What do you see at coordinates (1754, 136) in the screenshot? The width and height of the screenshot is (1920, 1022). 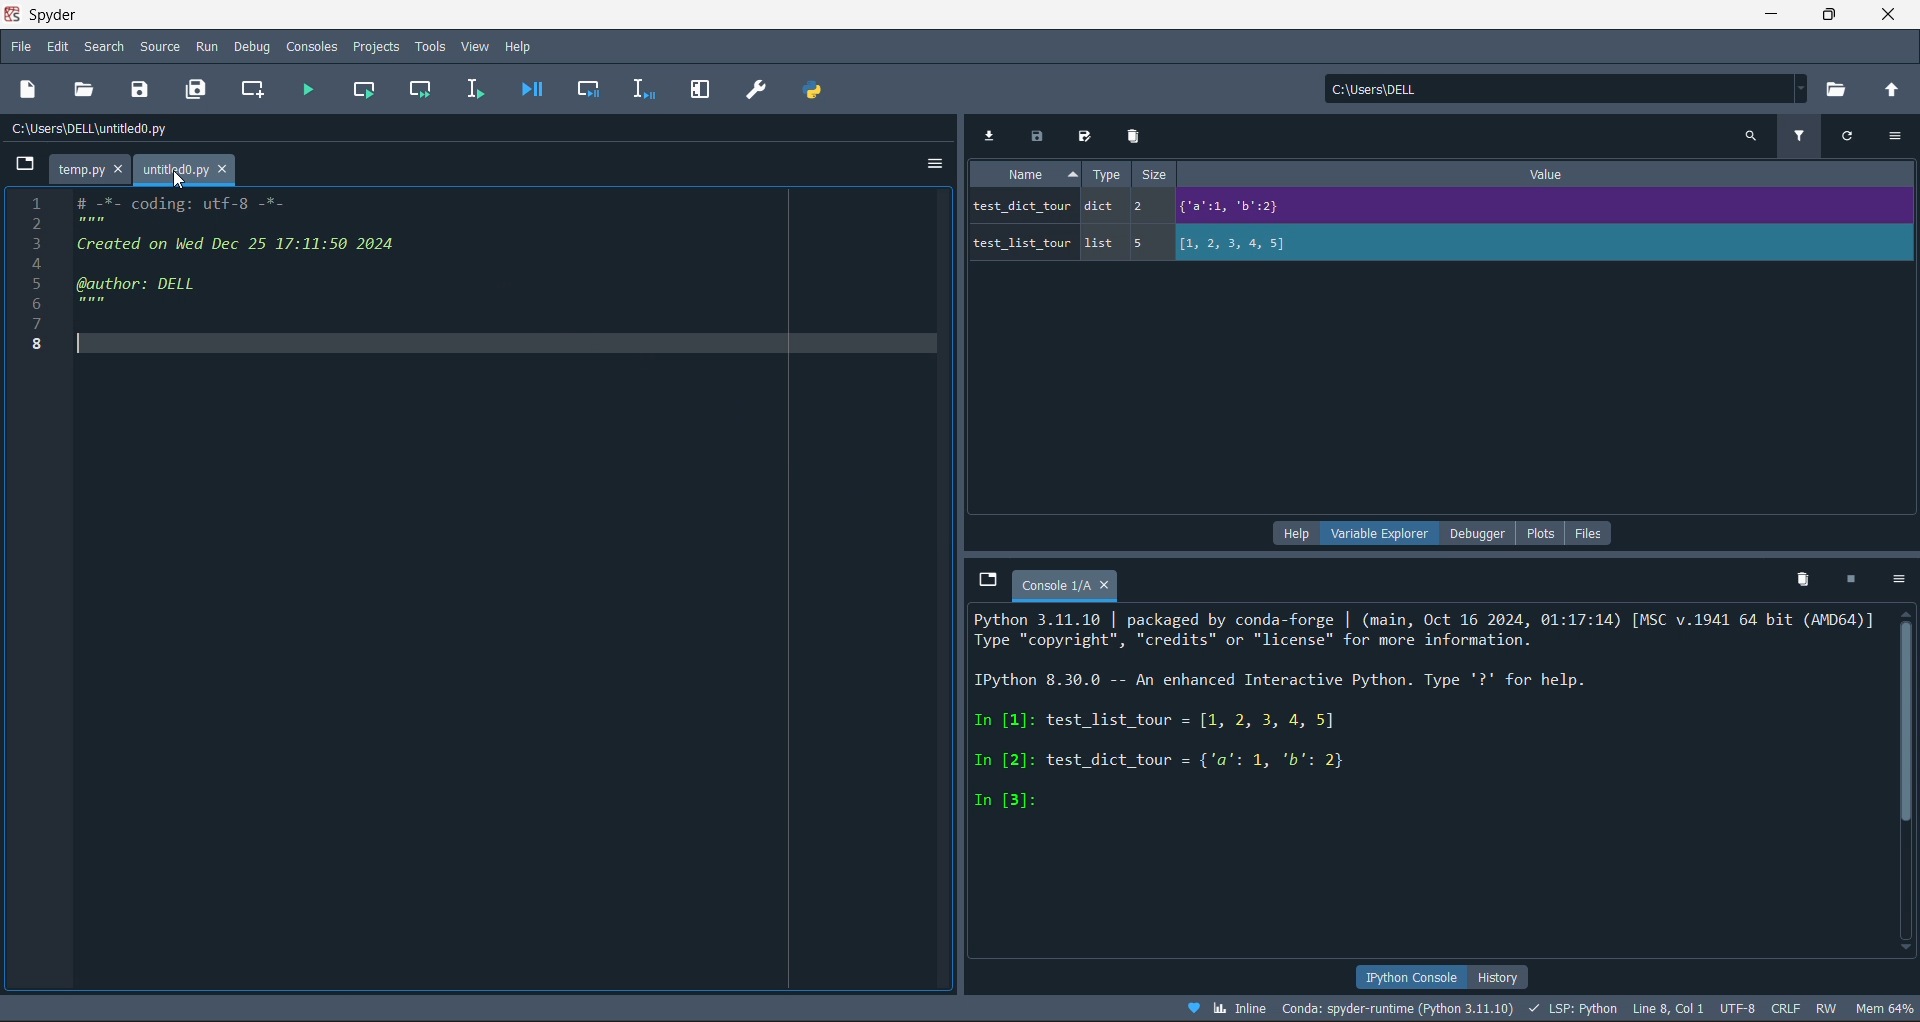 I see `search variables` at bounding box center [1754, 136].